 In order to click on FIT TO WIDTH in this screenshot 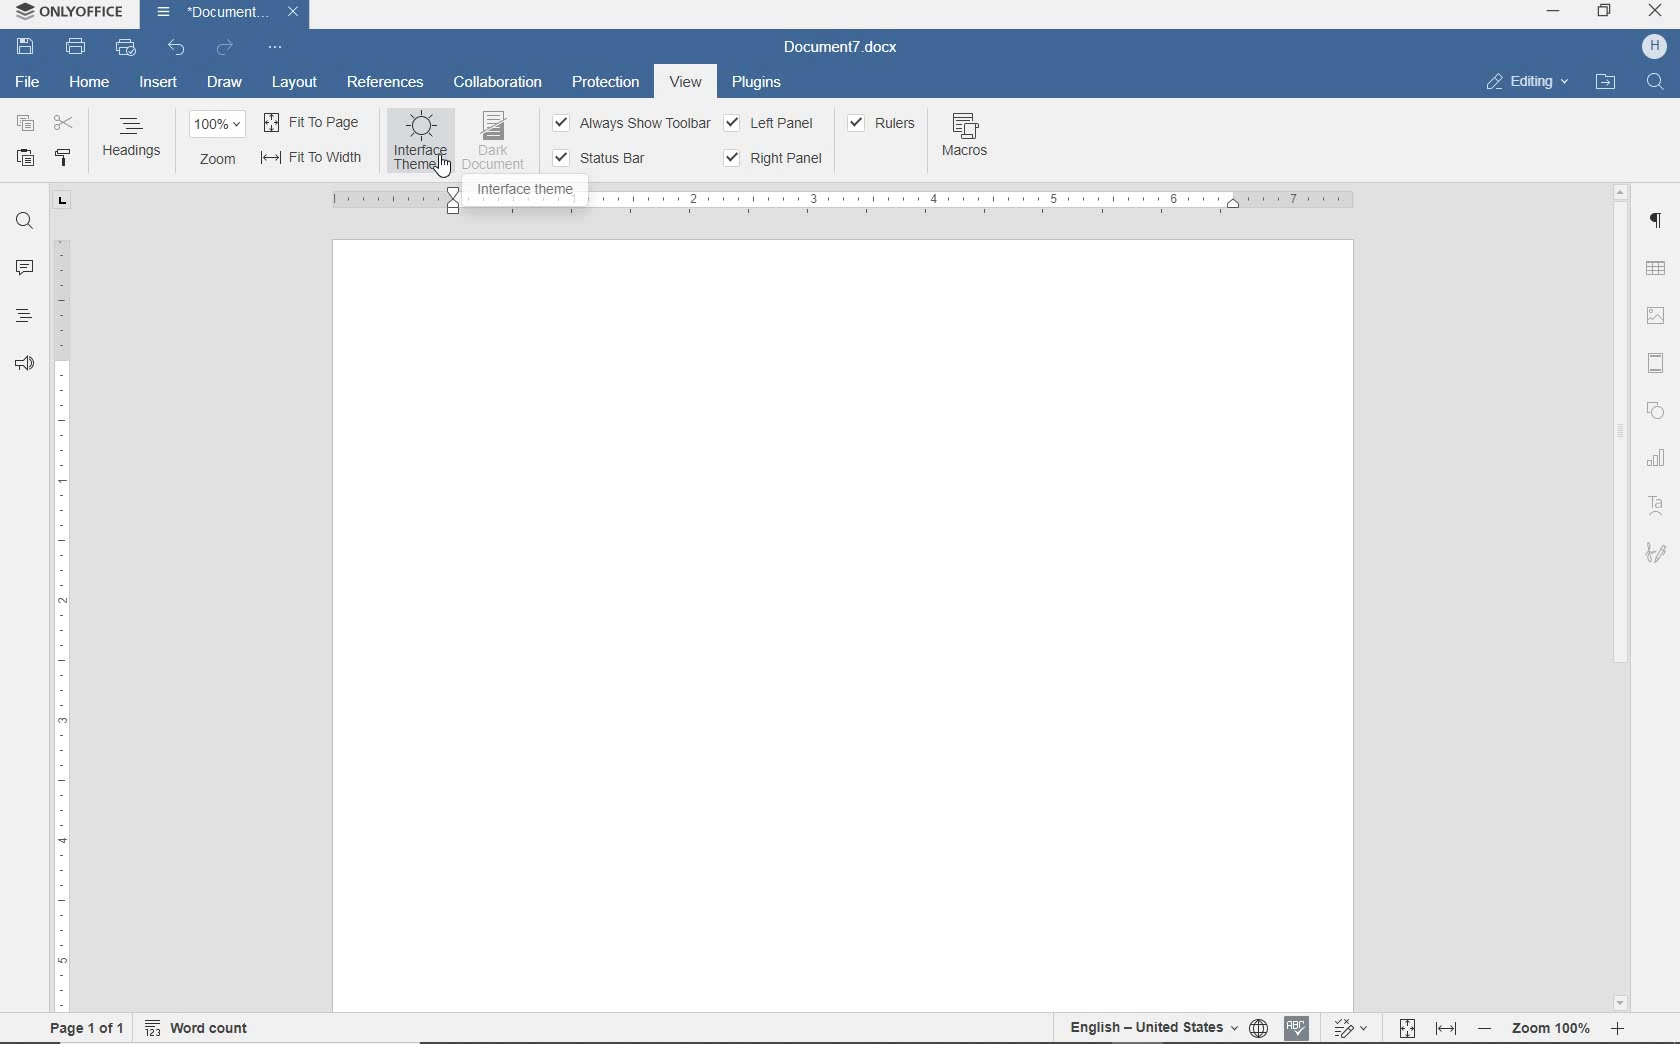, I will do `click(1447, 1027)`.